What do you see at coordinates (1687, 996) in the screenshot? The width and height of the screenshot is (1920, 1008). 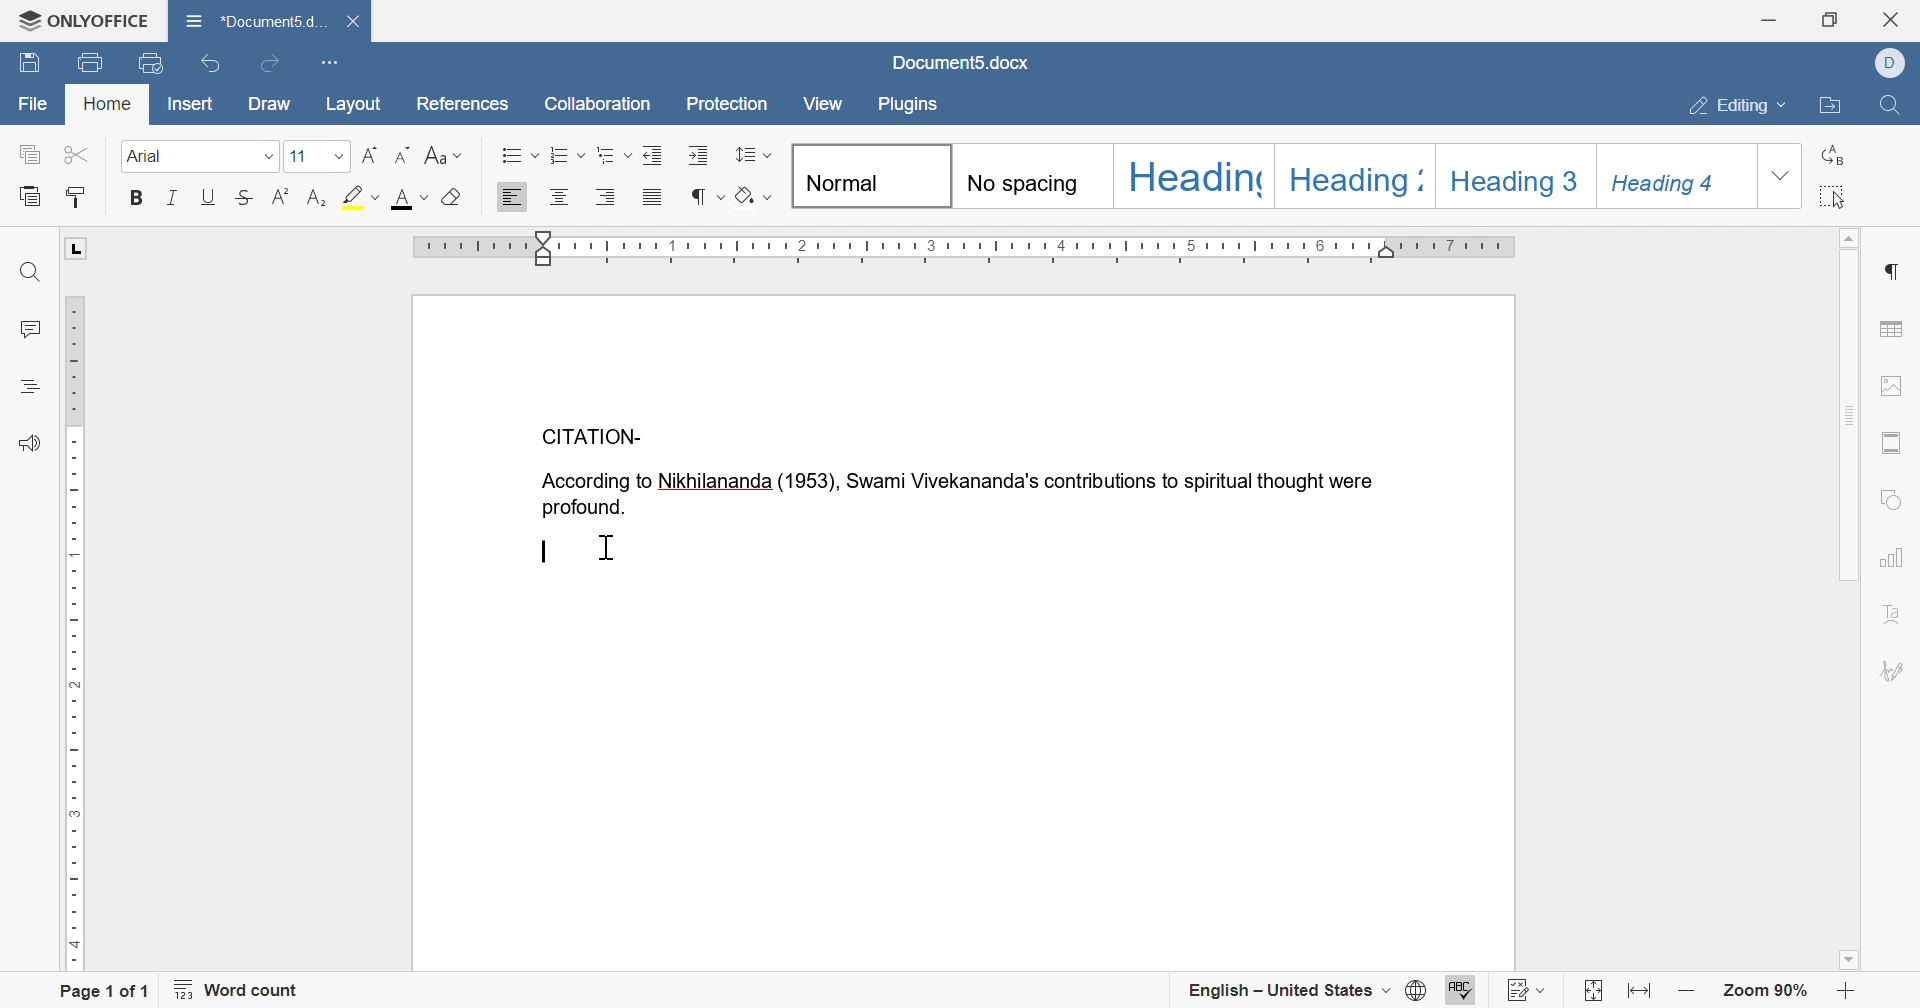 I see `zoom out` at bounding box center [1687, 996].